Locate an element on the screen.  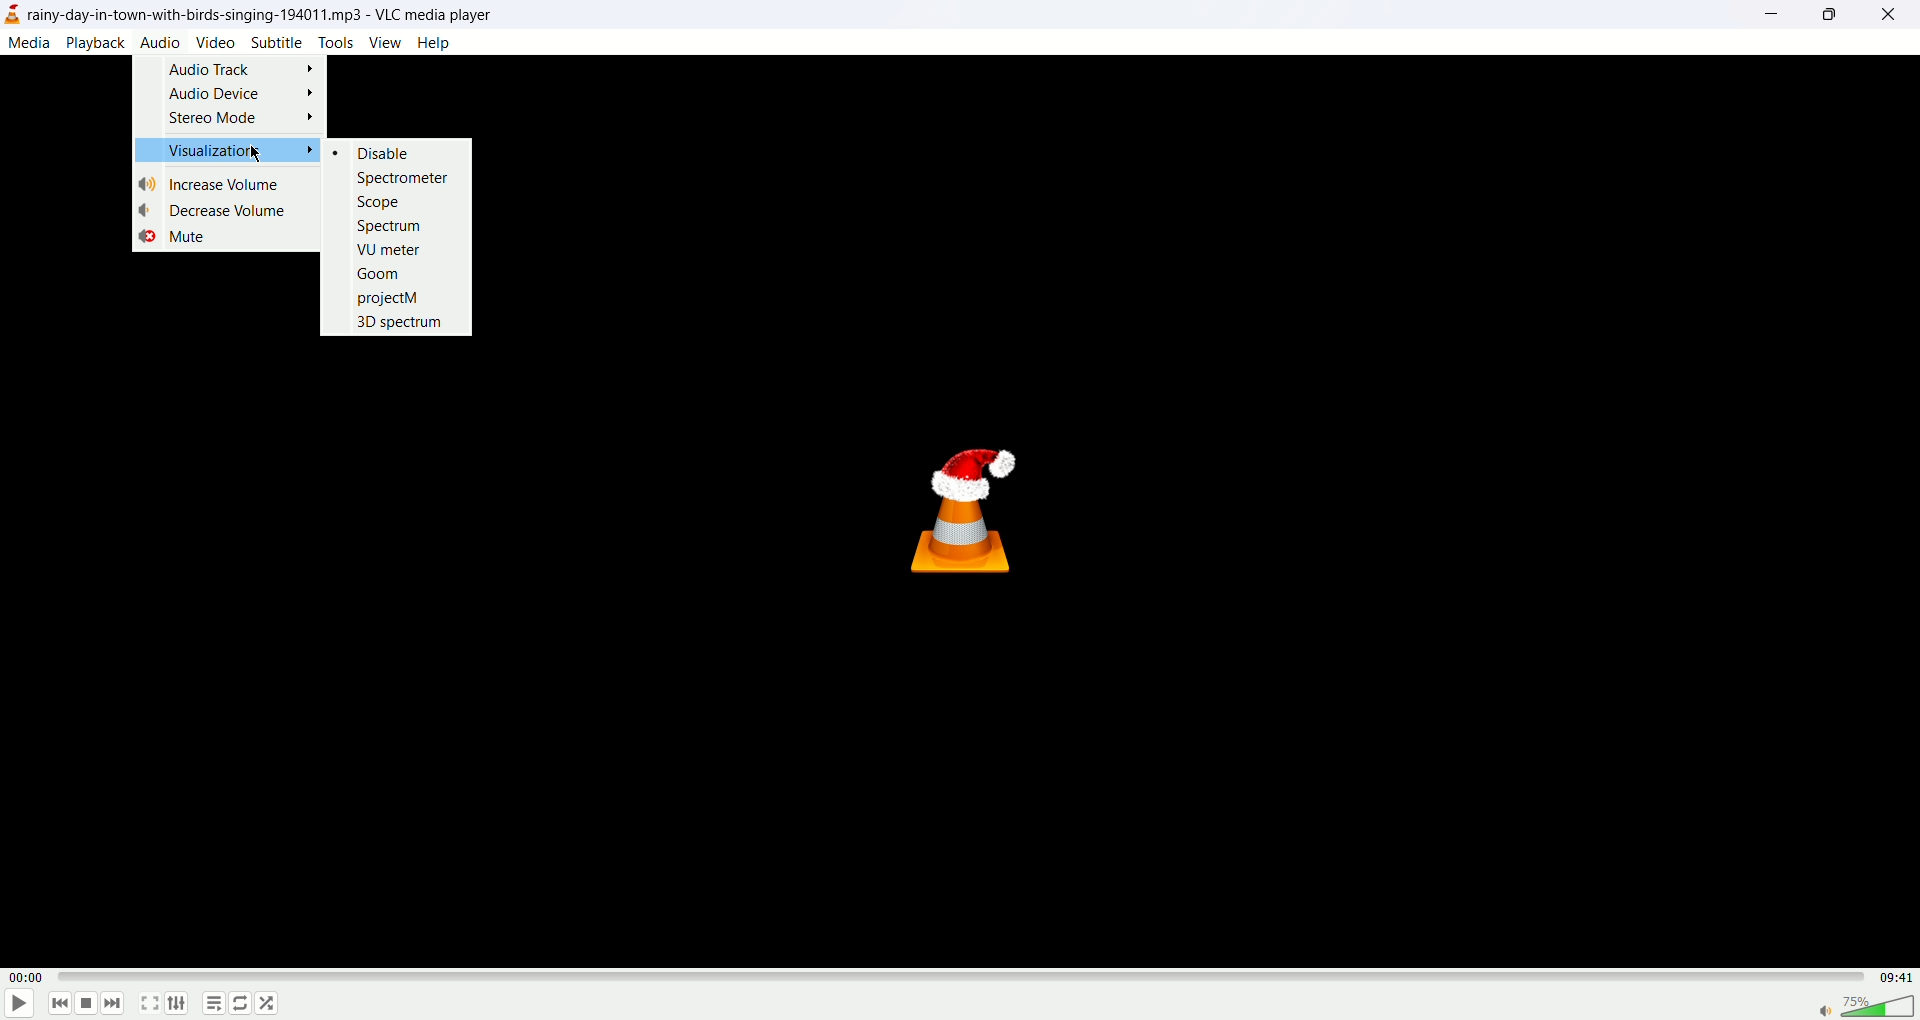
subtitle is located at coordinates (277, 44).